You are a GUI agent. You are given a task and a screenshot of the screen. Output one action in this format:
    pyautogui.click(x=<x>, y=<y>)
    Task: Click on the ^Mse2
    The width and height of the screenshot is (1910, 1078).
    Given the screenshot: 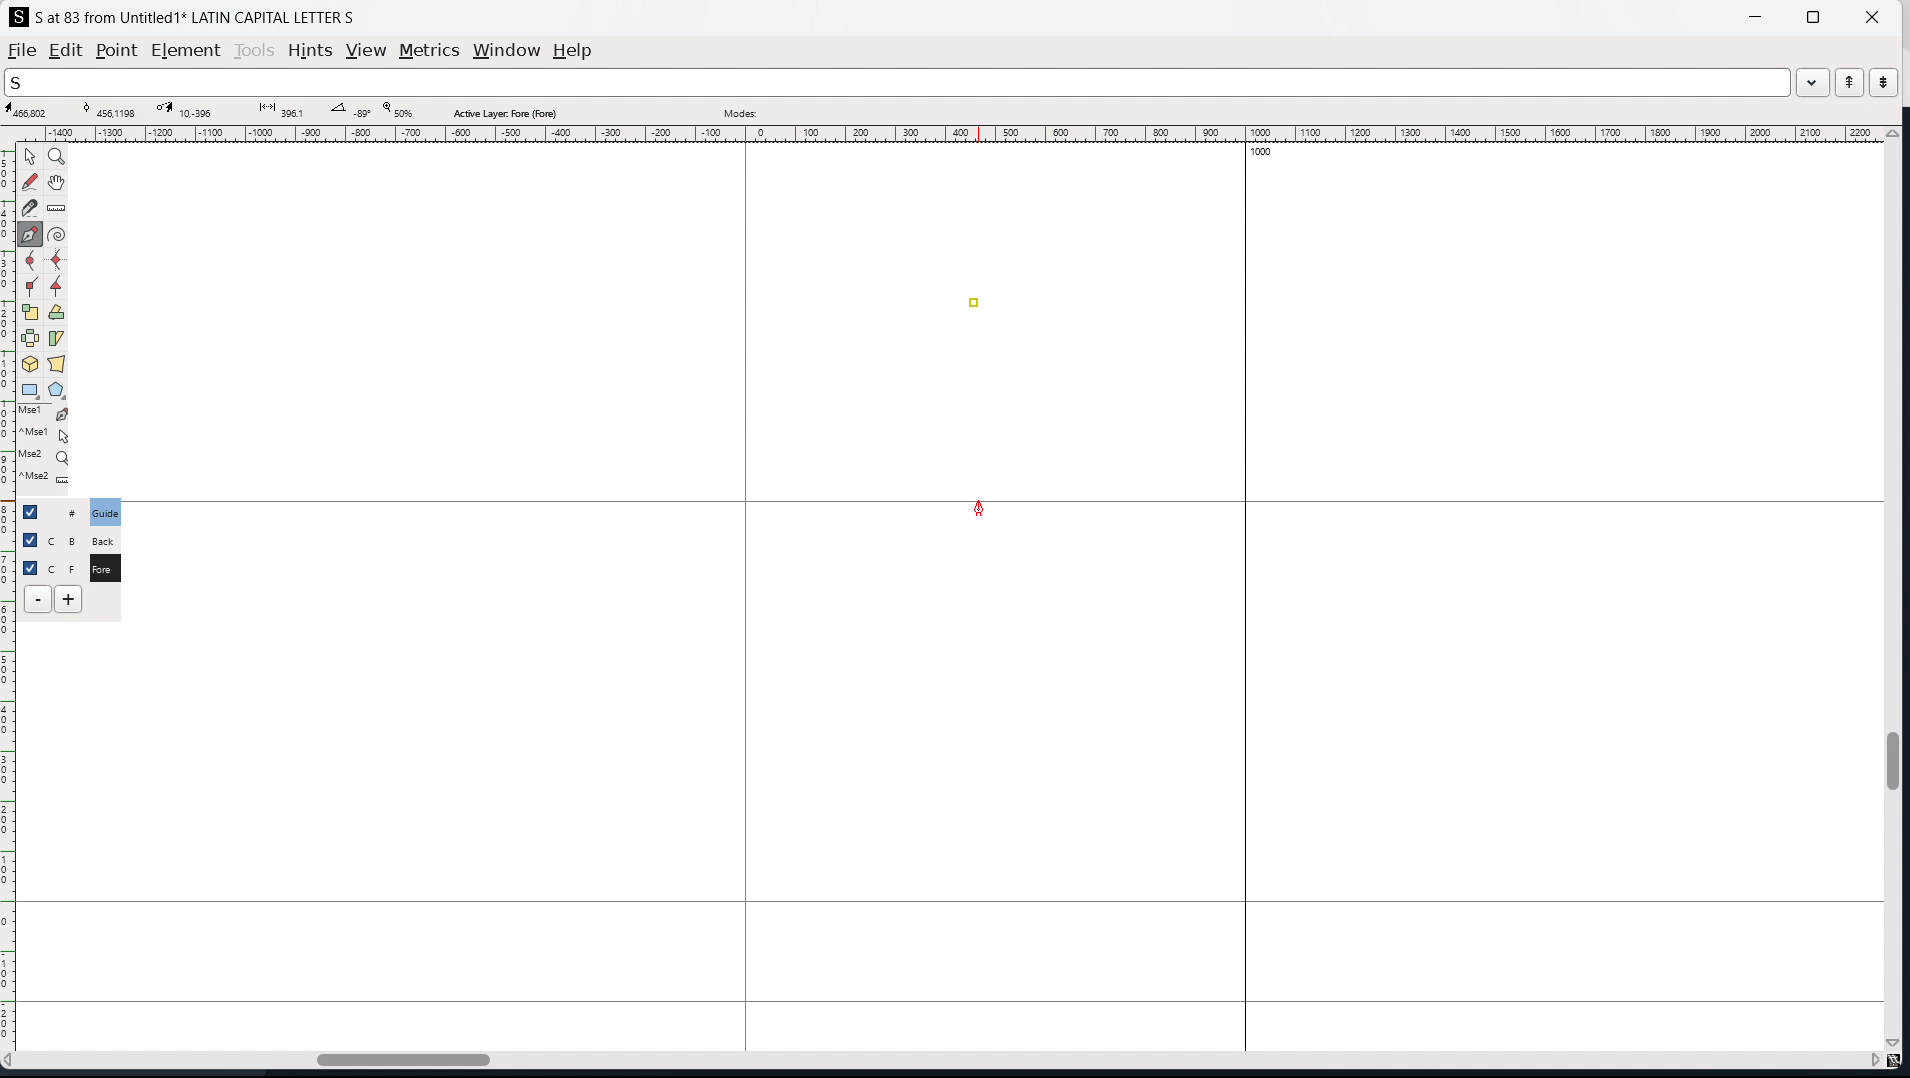 What is the action you would take?
    pyautogui.click(x=46, y=480)
    